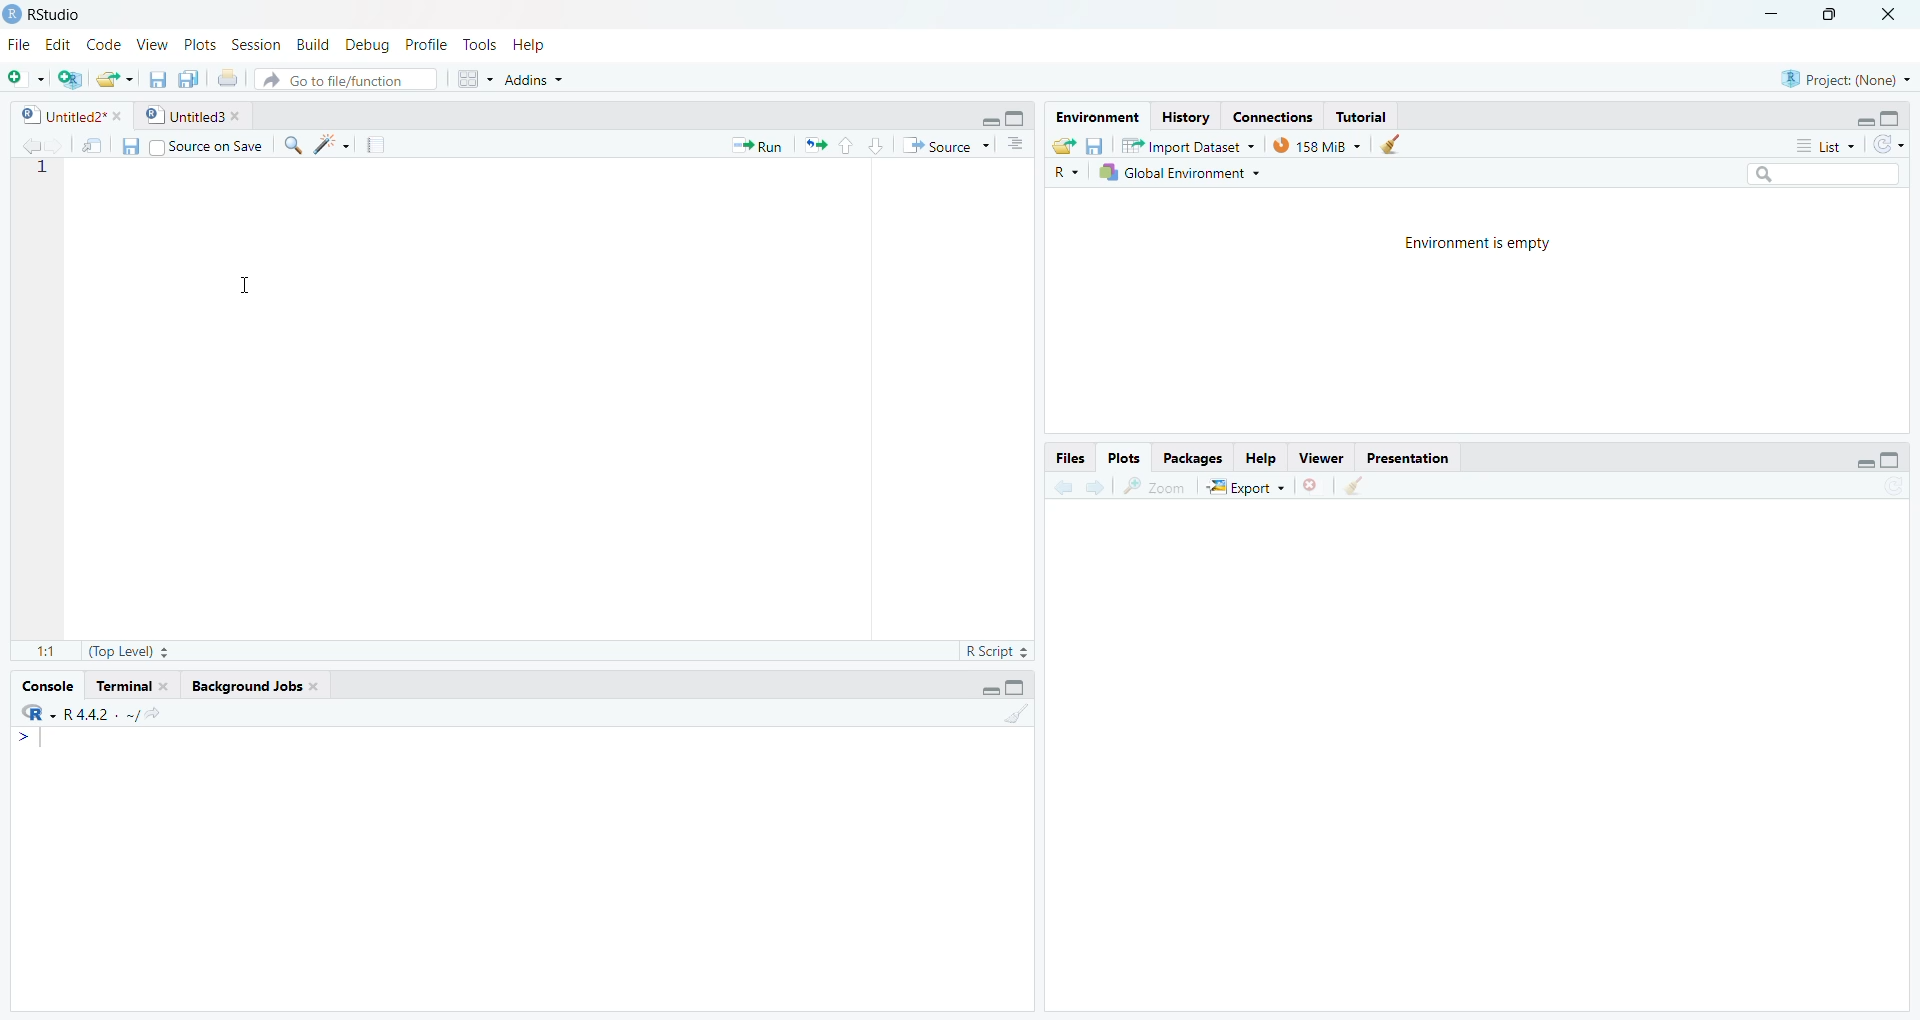 The height and width of the screenshot is (1020, 1920). Describe the element at coordinates (111, 77) in the screenshot. I see `open file` at that location.